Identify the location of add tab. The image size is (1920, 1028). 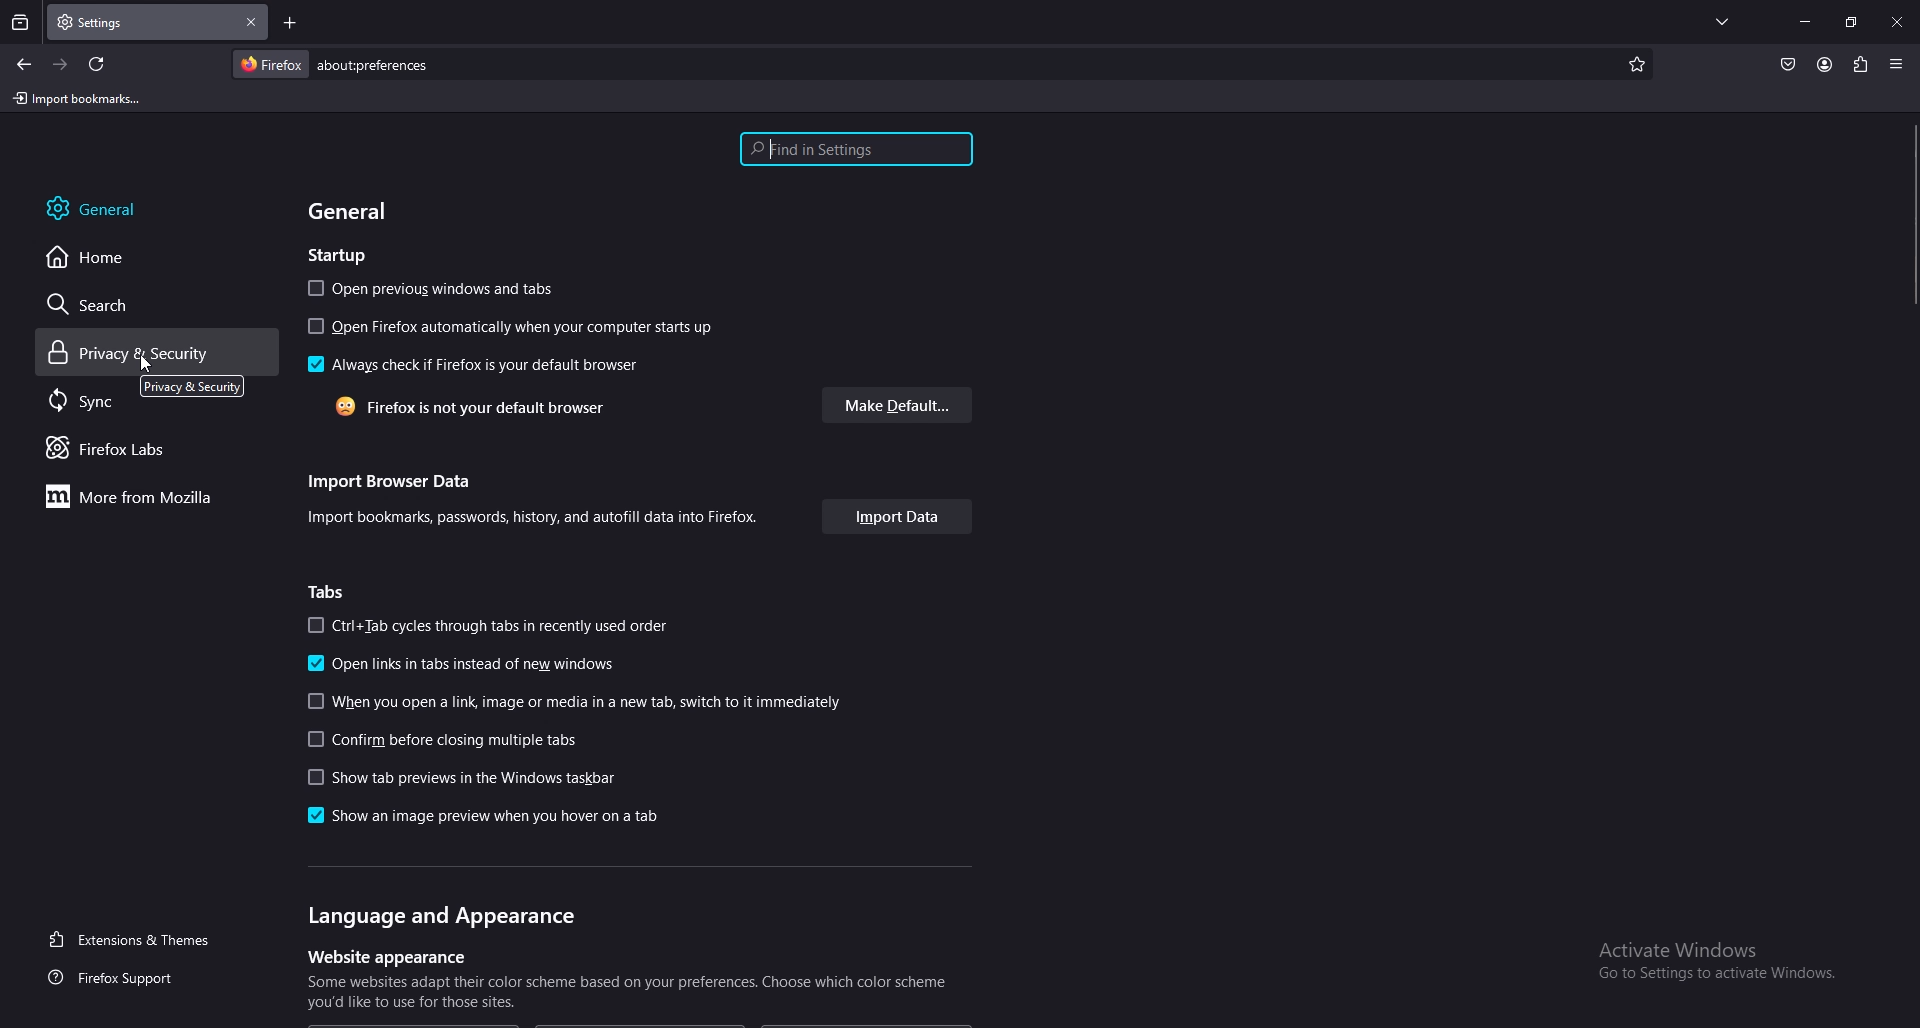
(288, 22).